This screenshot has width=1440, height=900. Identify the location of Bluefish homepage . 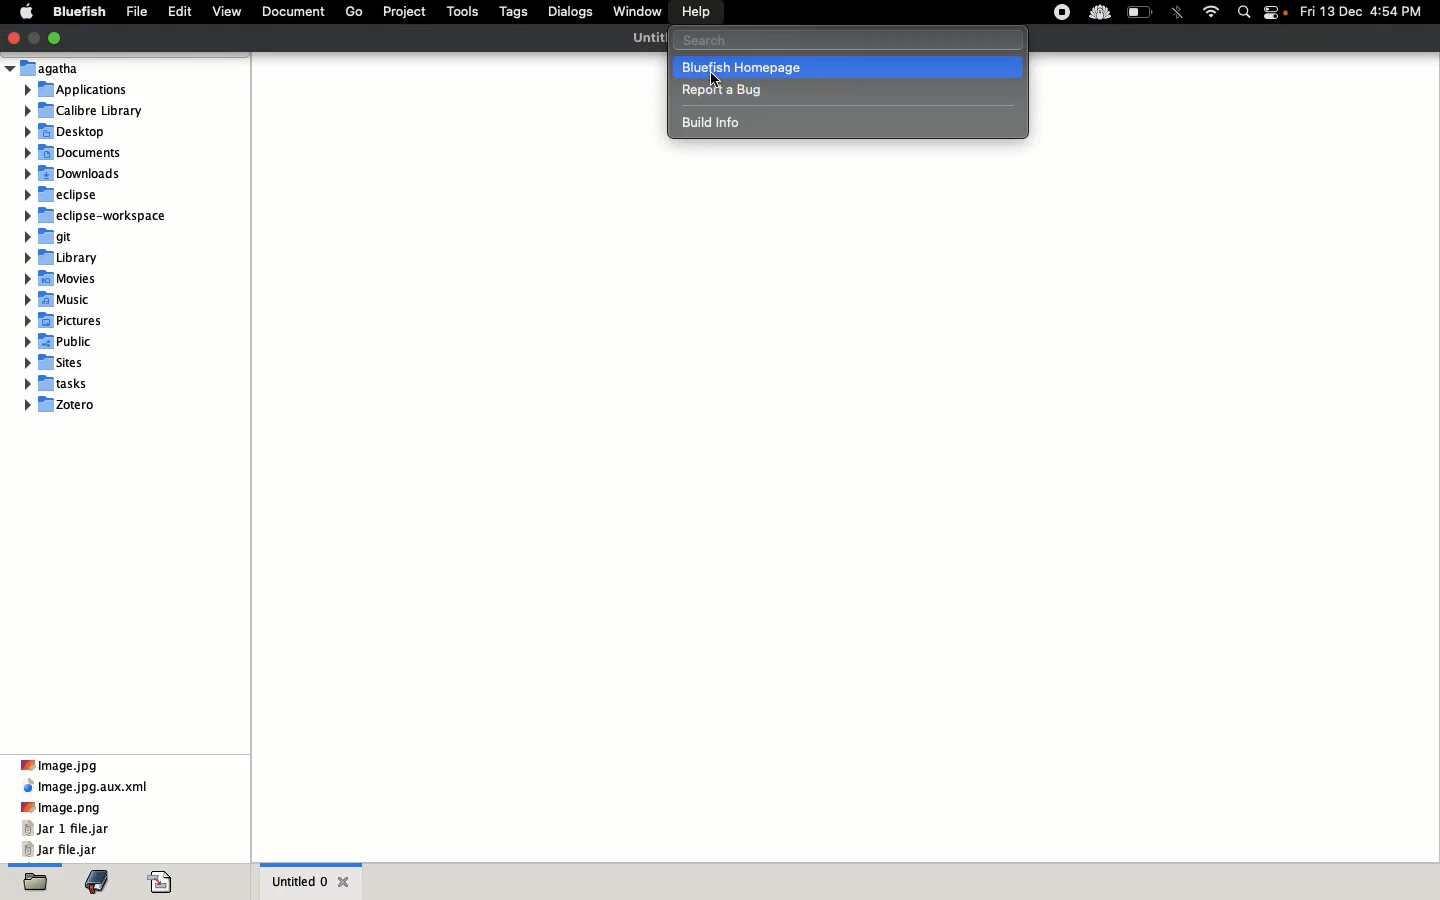
(847, 67).